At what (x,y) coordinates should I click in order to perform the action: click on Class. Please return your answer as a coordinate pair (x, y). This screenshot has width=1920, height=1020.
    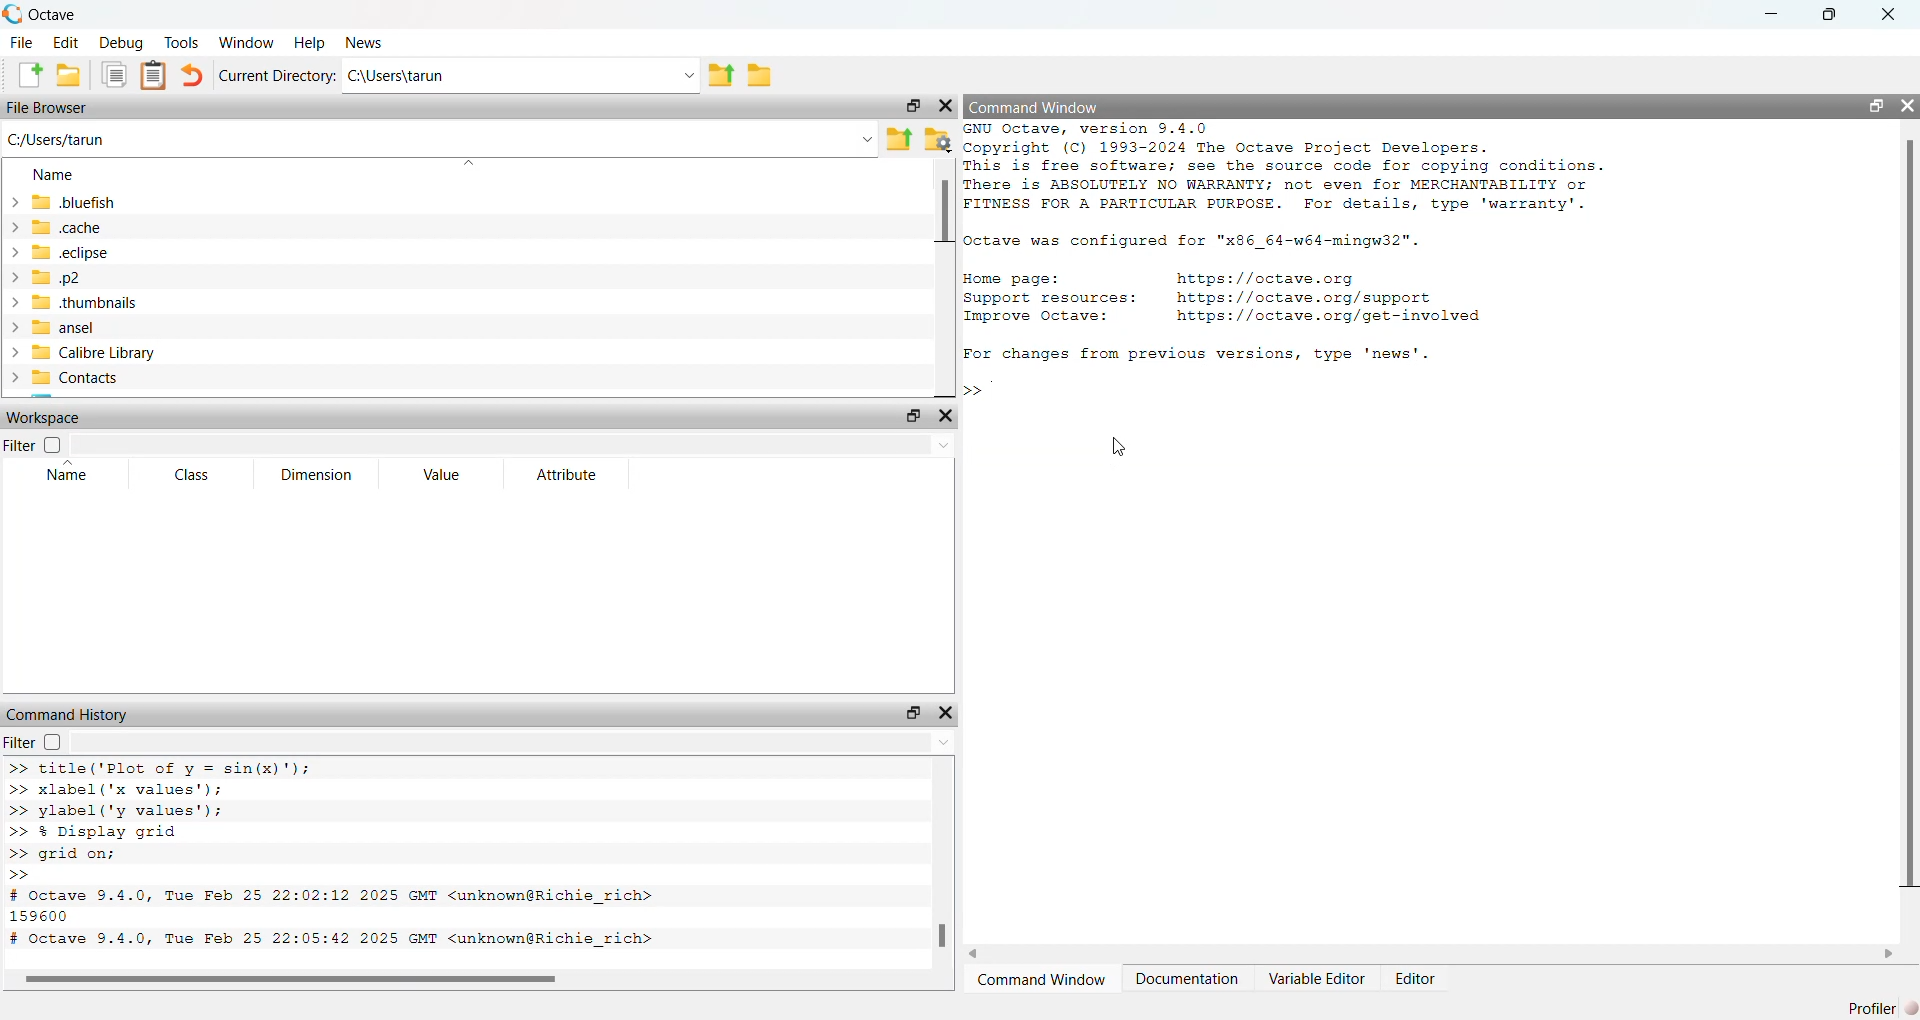
    Looking at the image, I should click on (192, 474).